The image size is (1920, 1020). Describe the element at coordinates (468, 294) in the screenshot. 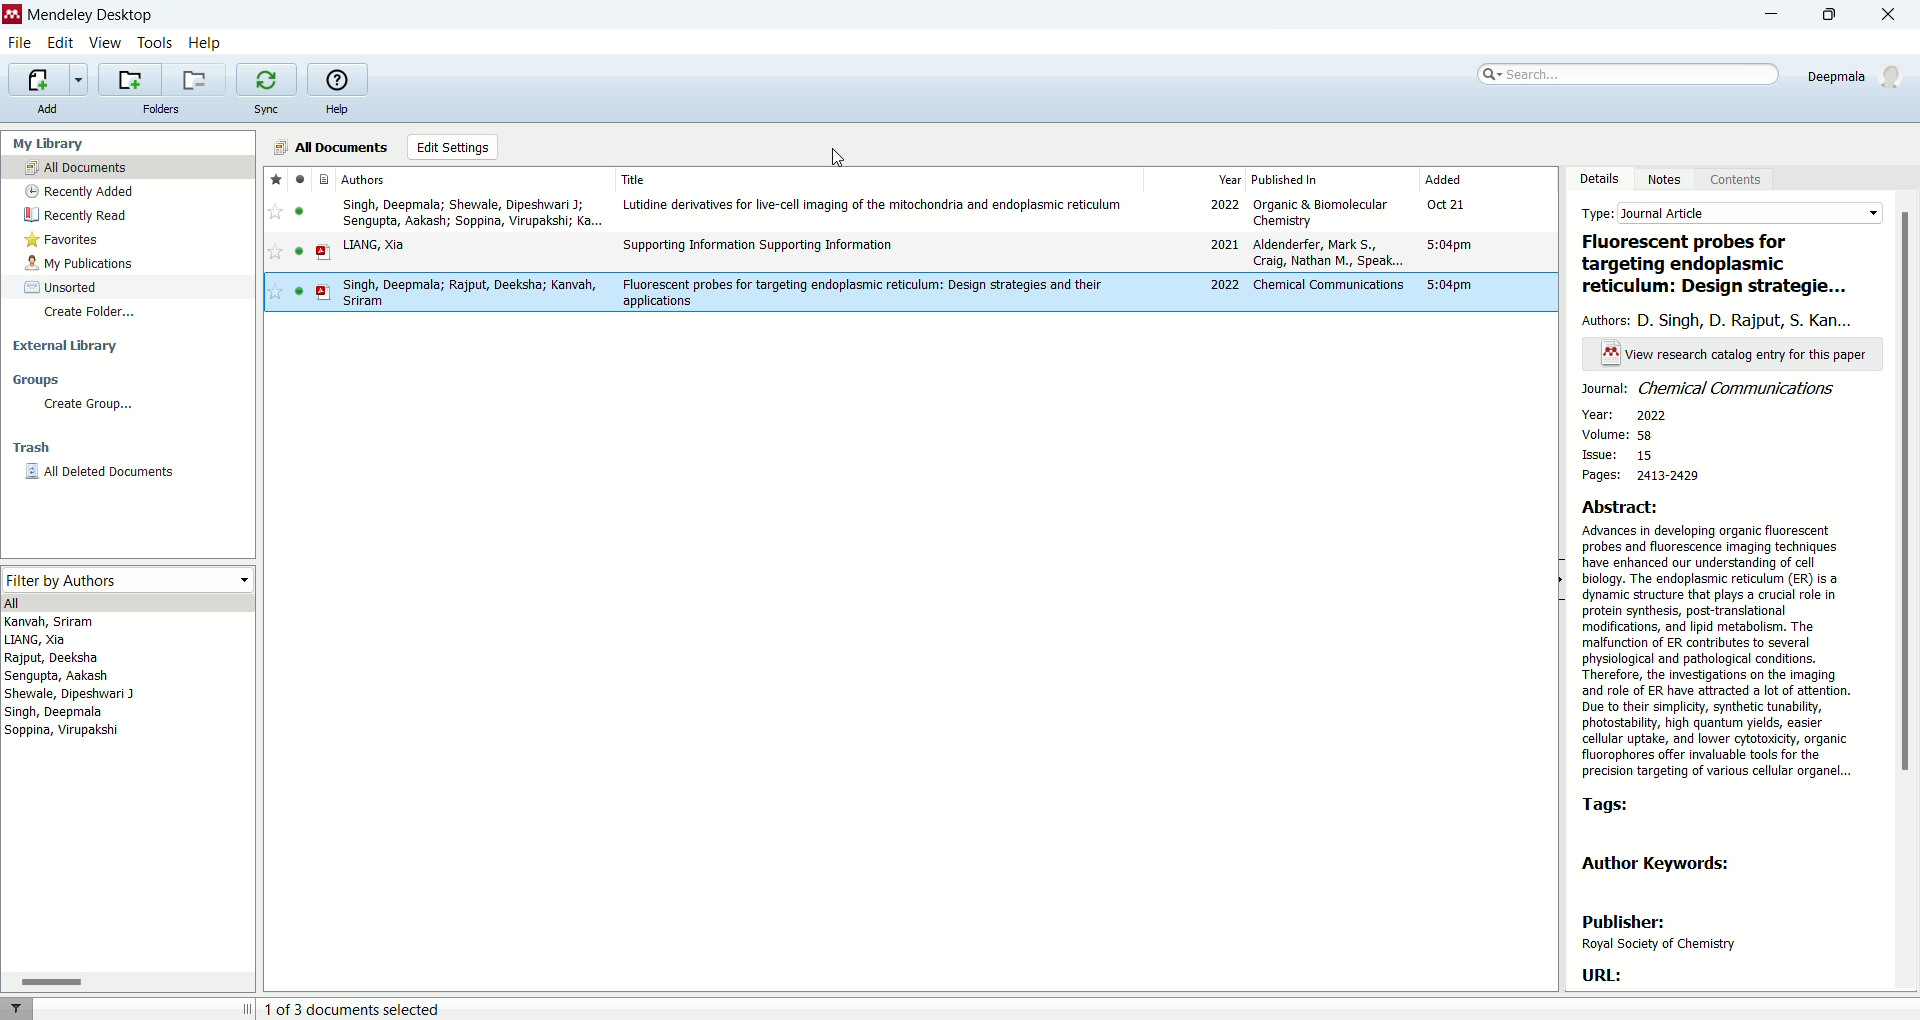

I see `Singh, Deepmala; Rajput, Deeksha; Kanvah,
Sriram` at that location.